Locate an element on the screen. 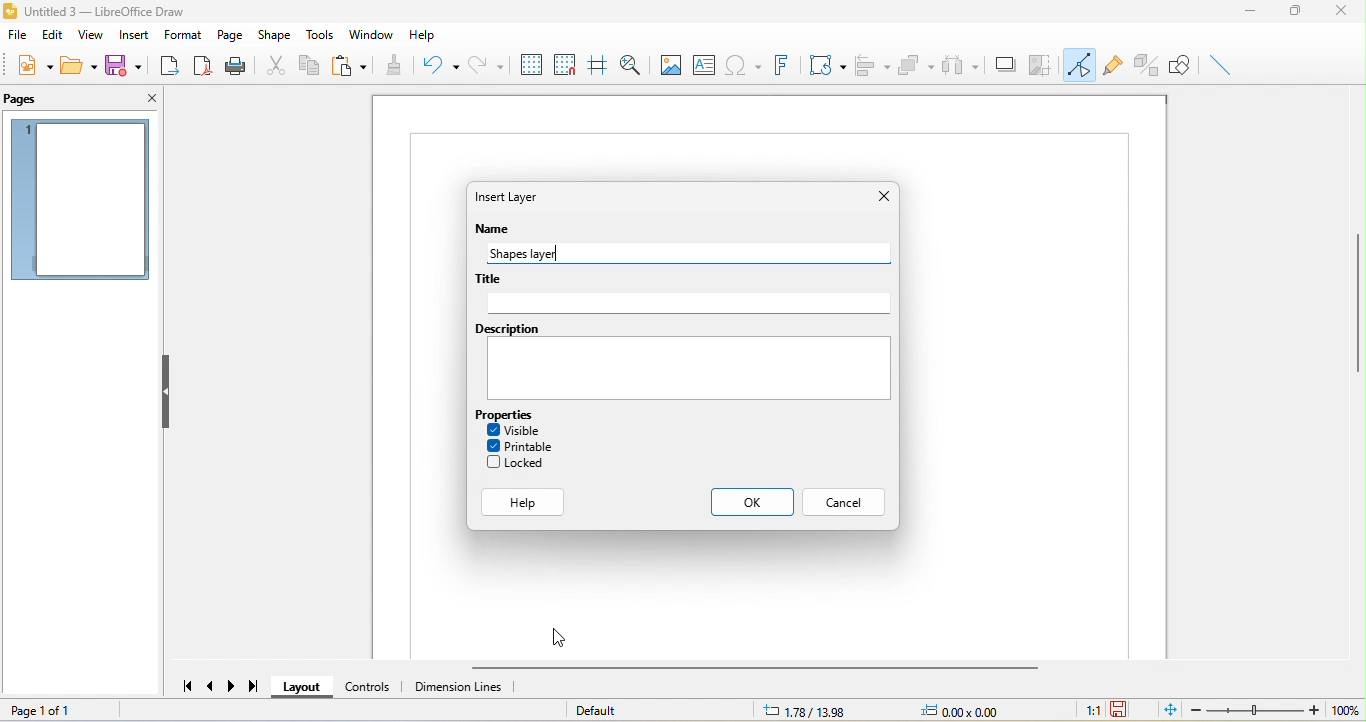  export direct as pdf is located at coordinates (203, 65).